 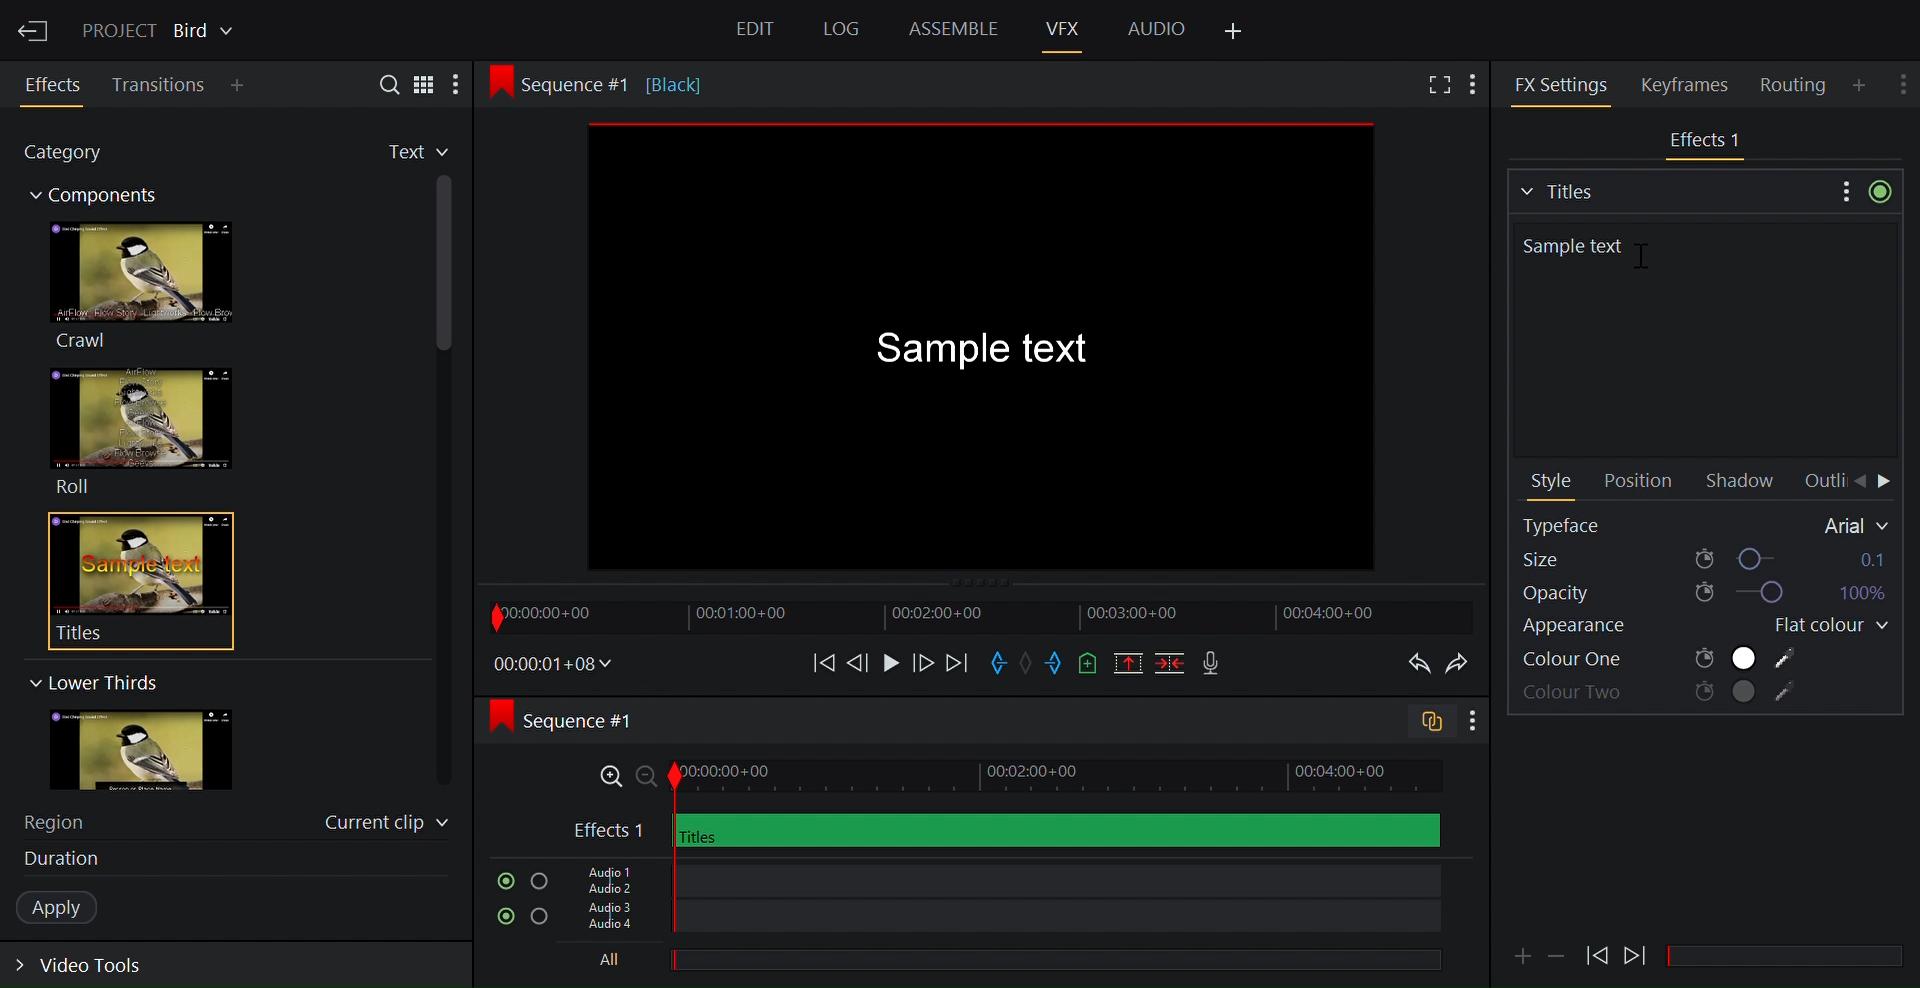 What do you see at coordinates (1436, 86) in the screenshot?
I see `Full screen` at bounding box center [1436, 86].